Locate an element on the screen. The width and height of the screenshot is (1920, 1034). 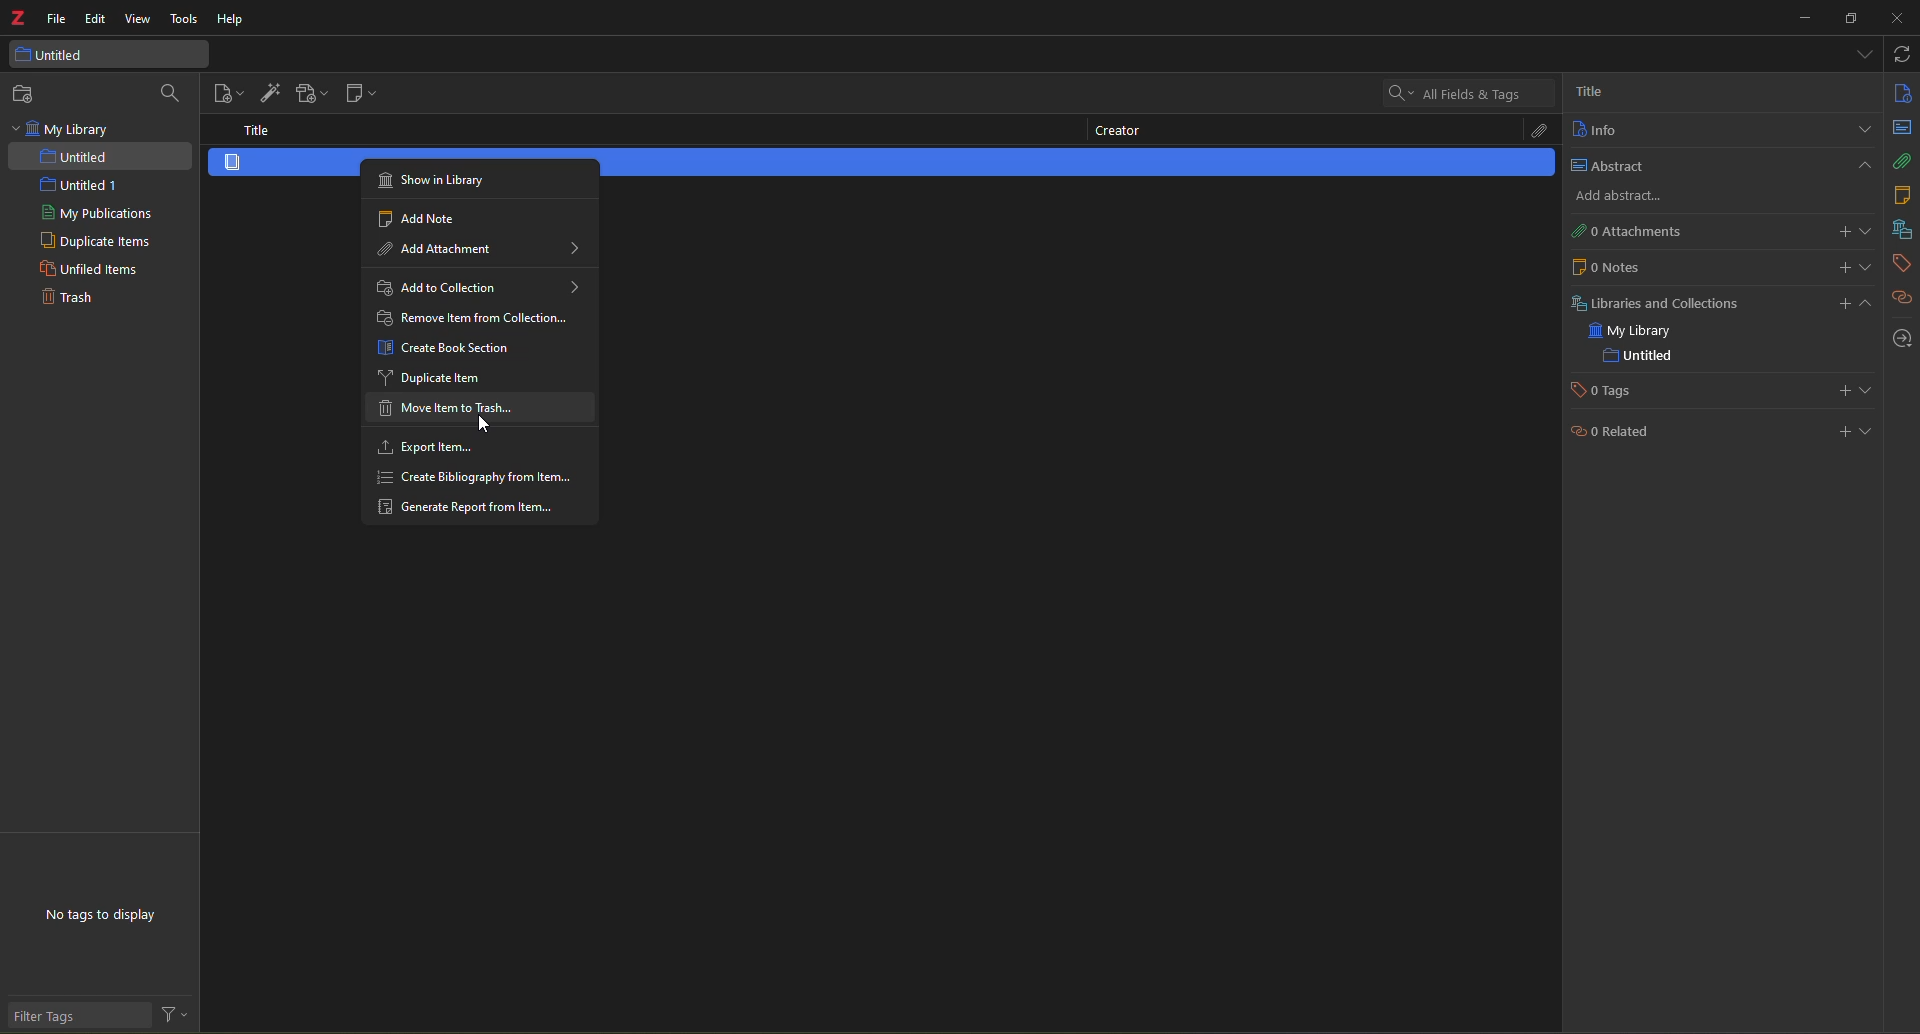
add to collection is located at coordinates (478, 286).